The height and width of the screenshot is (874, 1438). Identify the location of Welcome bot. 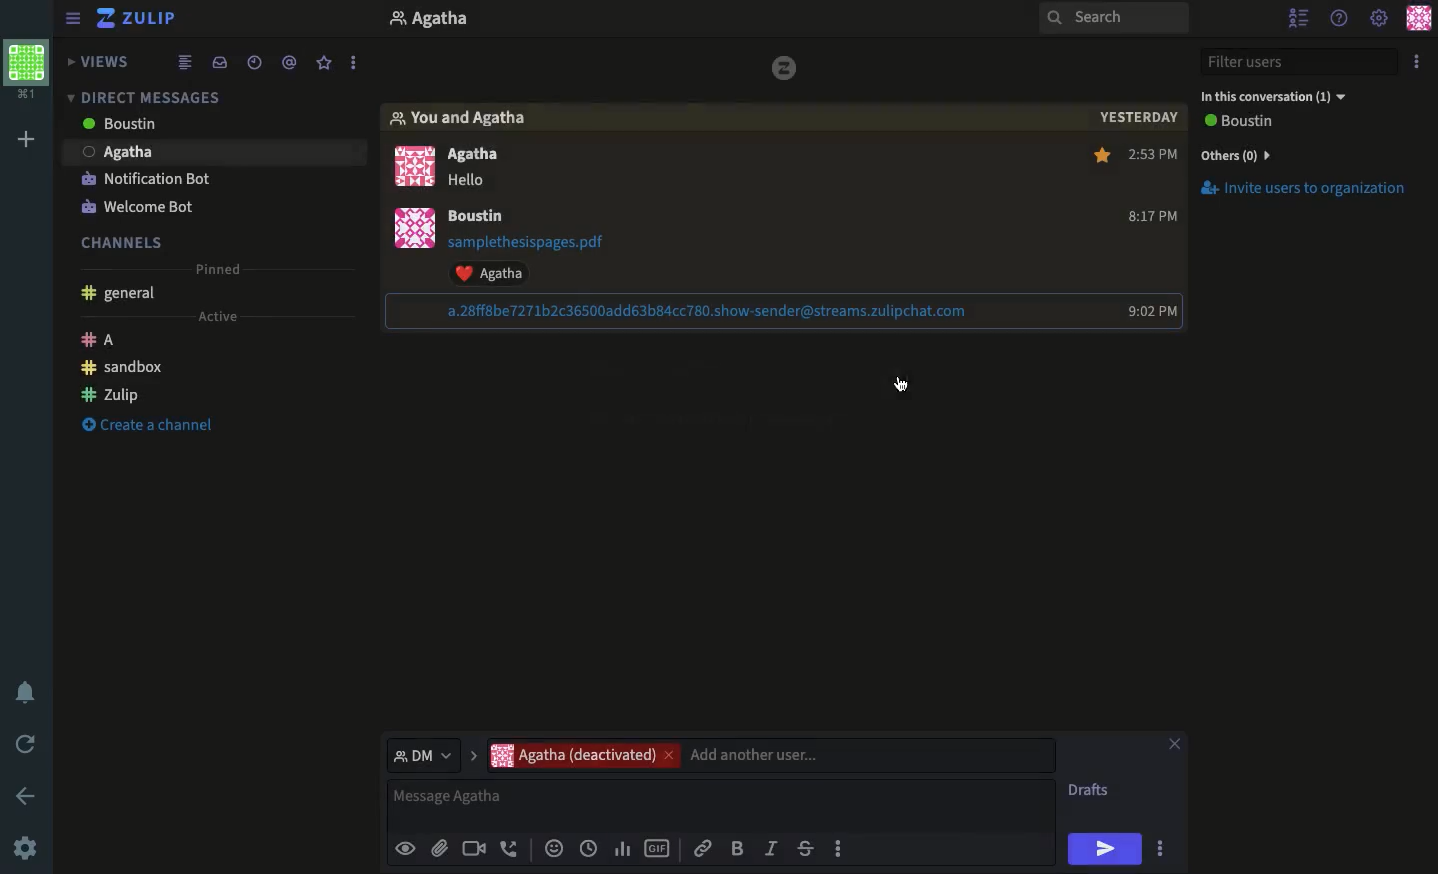
(137, 207).